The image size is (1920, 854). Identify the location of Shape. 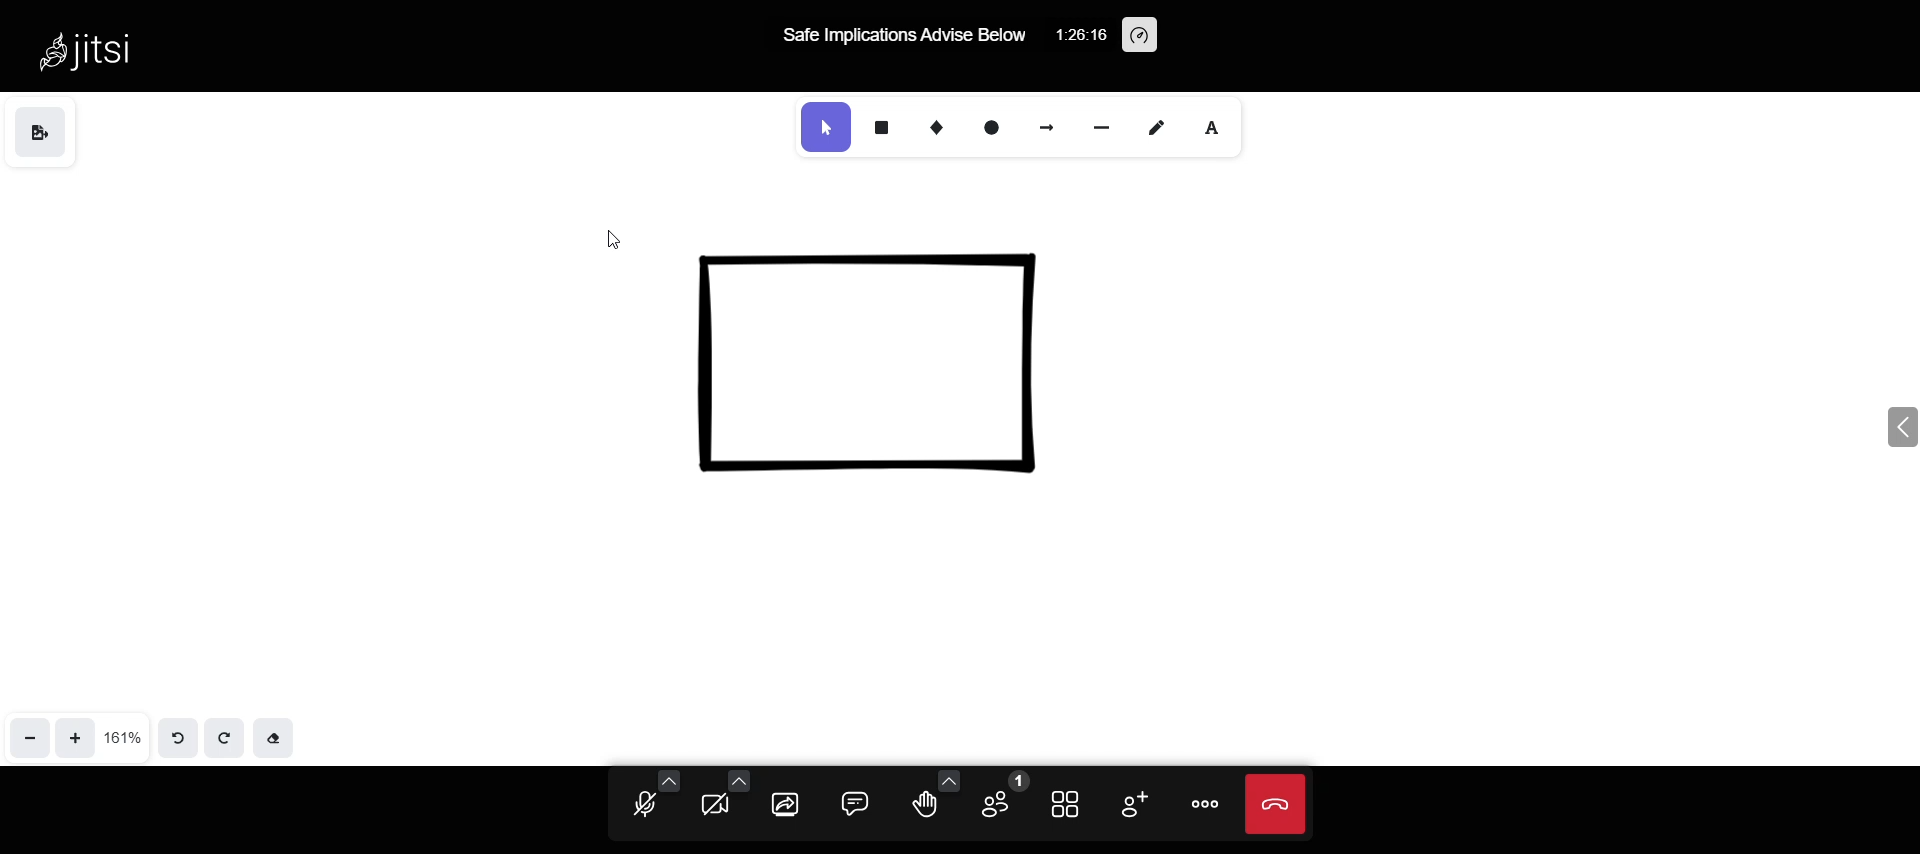
(881, 361).